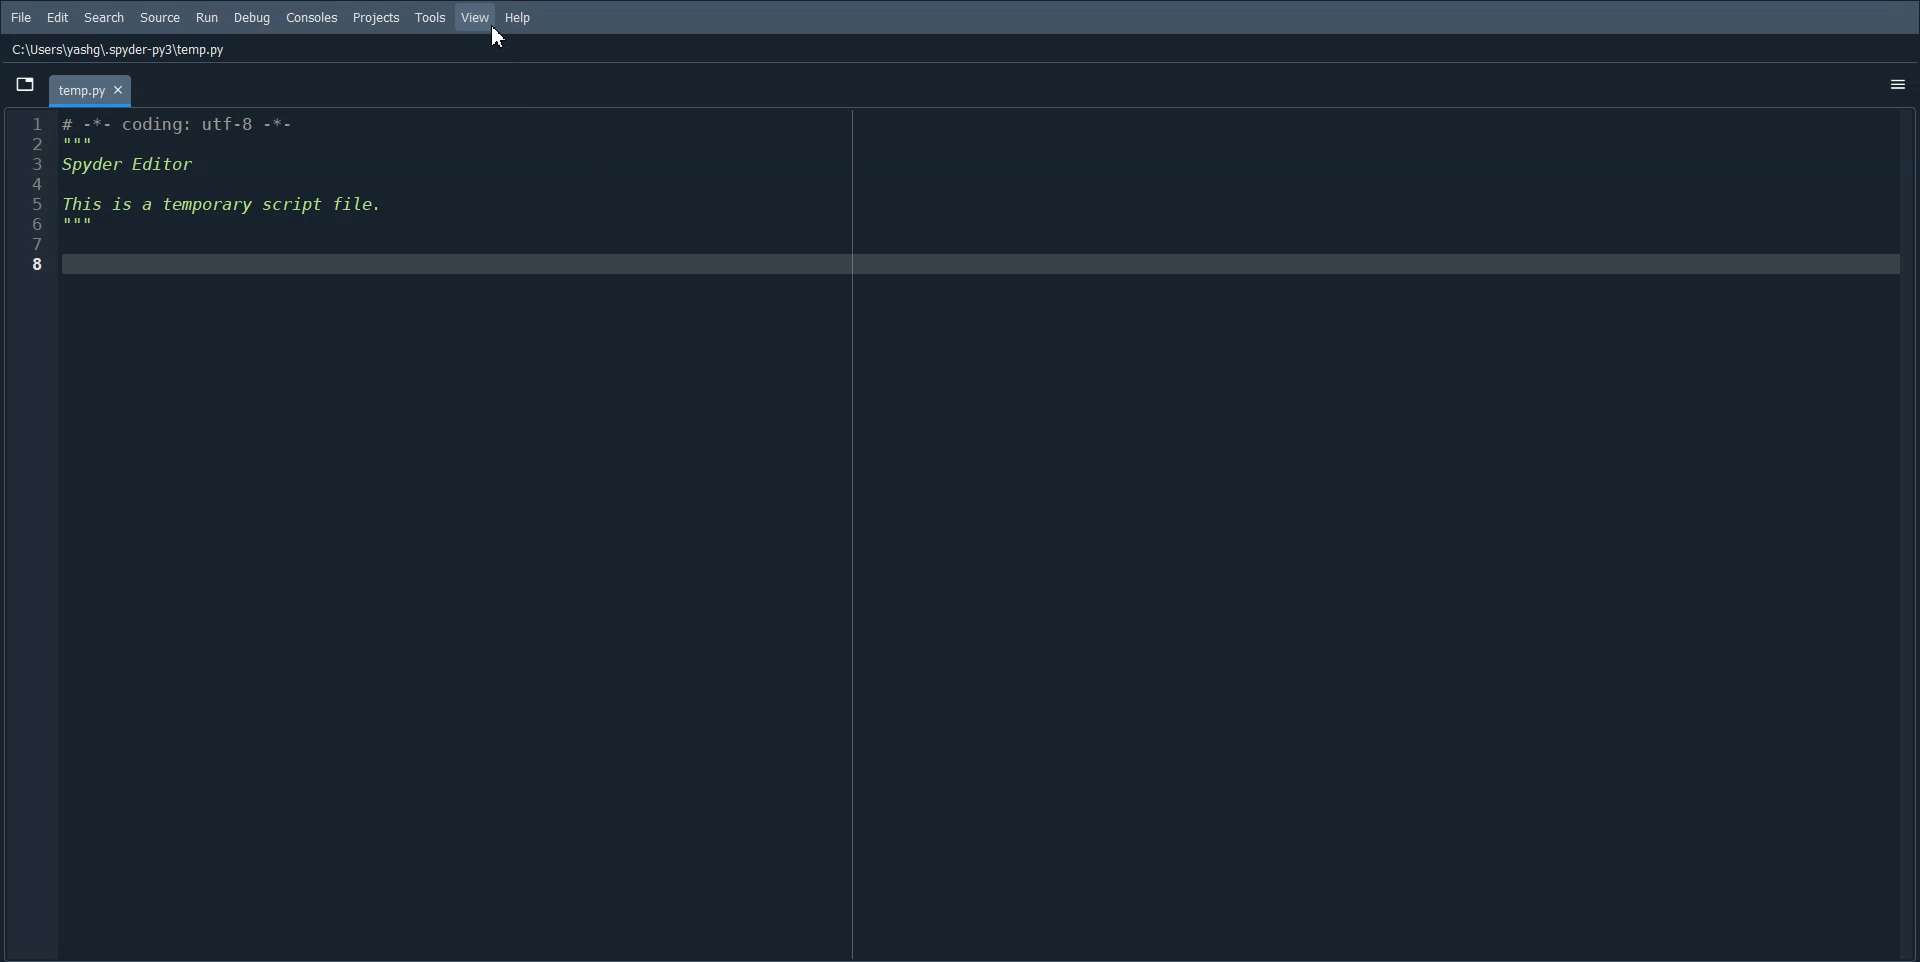 This screenshot has width=1920, height=962. I want to click on Line number, so click(29, 193).